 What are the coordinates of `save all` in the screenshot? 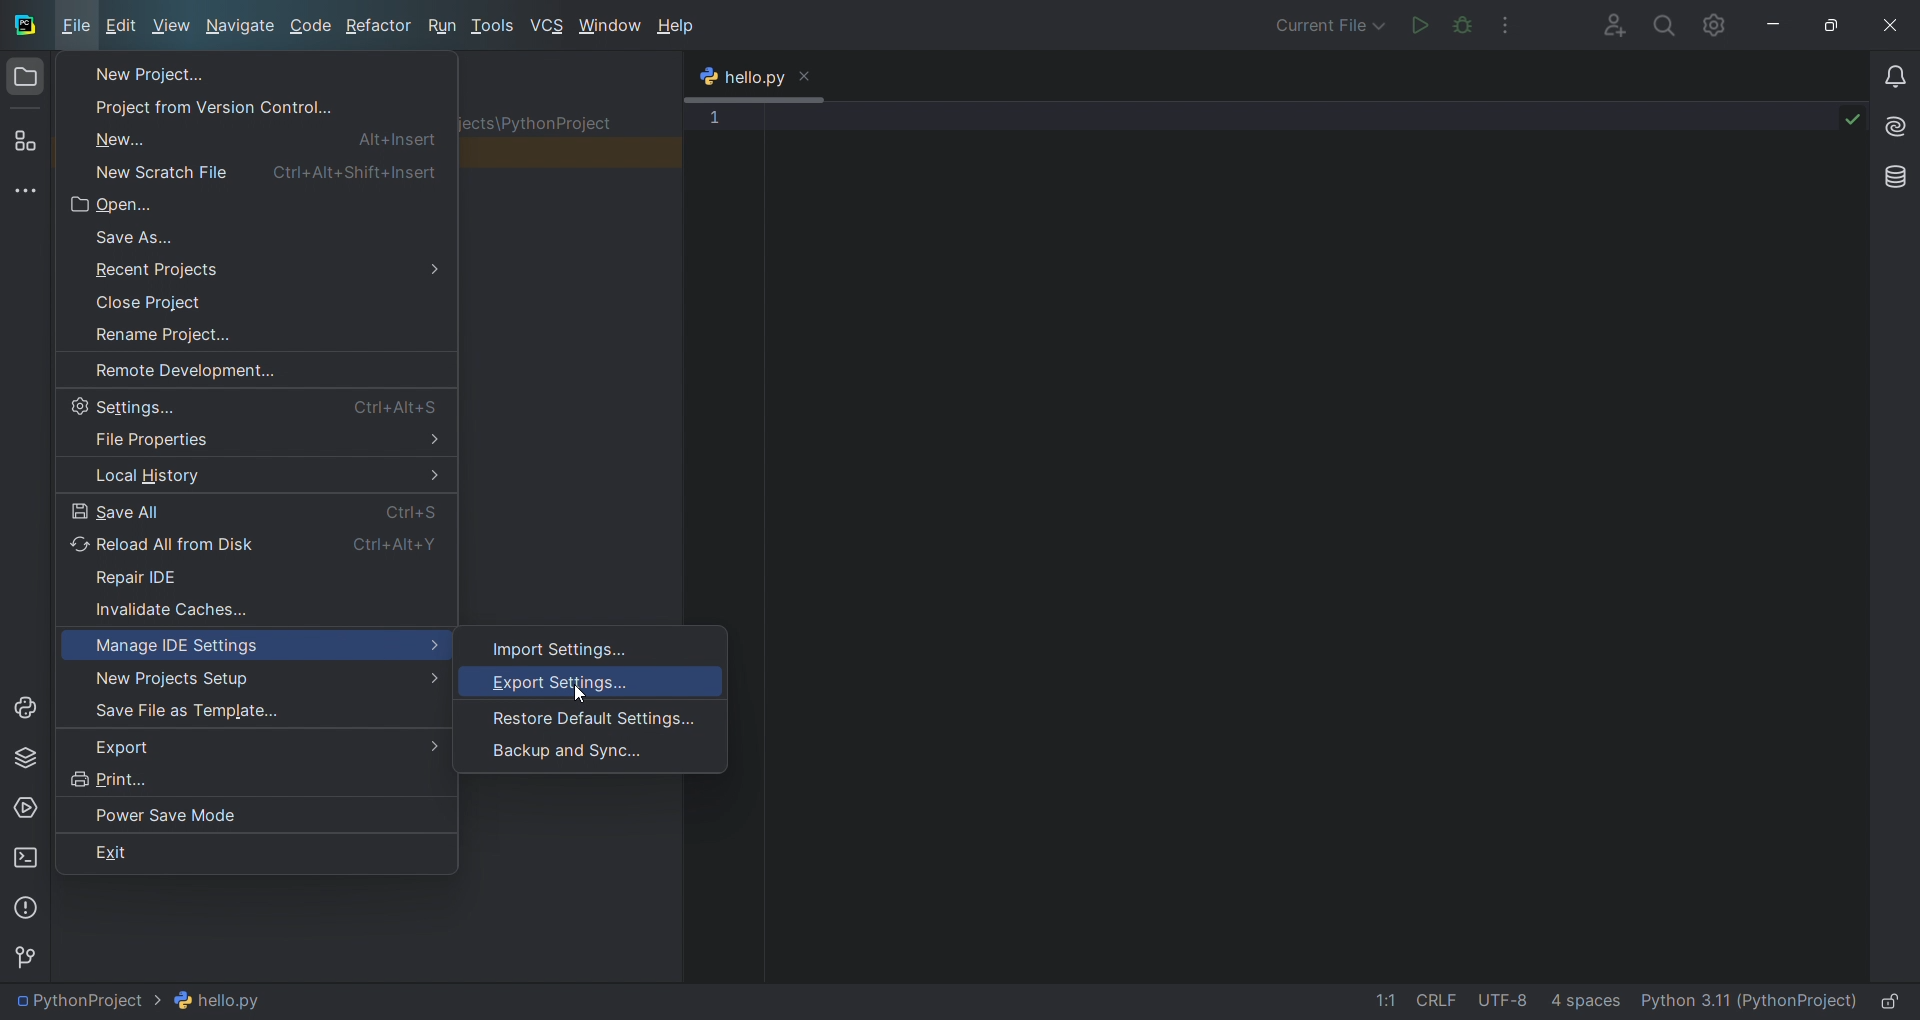 It's located at (258, 509).